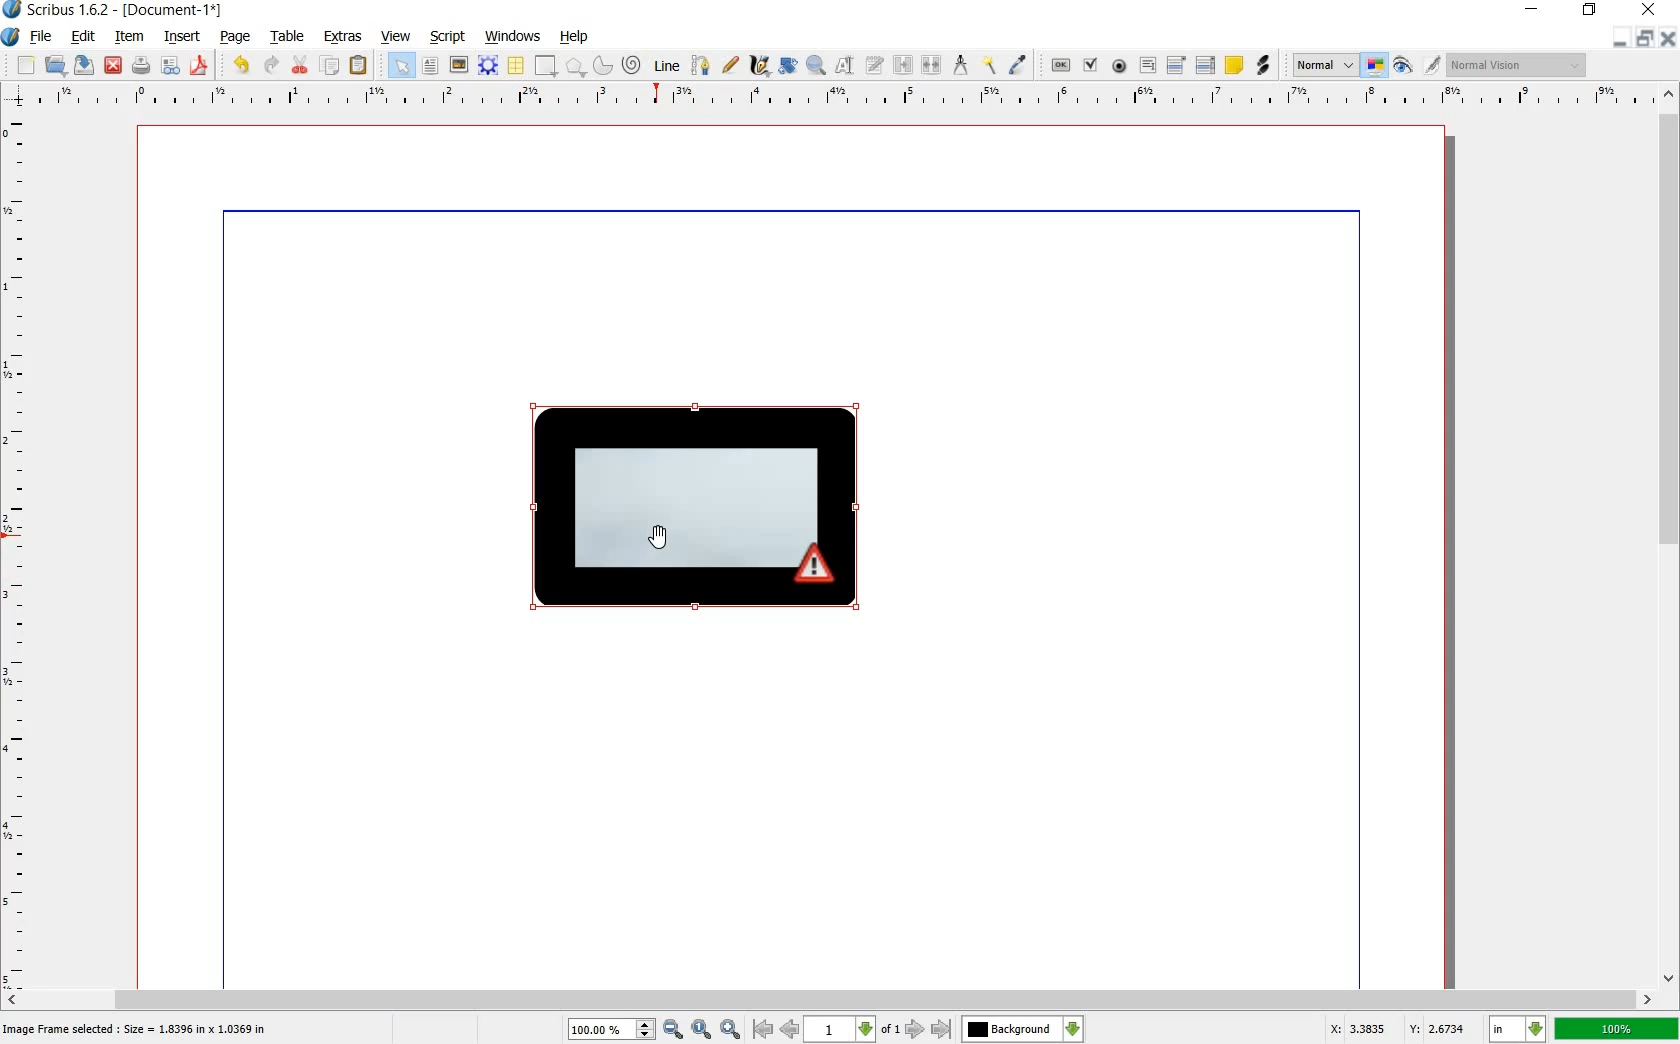  Describe the element at coordinates (25, 65) in the screenshot. I see `new` at that location.